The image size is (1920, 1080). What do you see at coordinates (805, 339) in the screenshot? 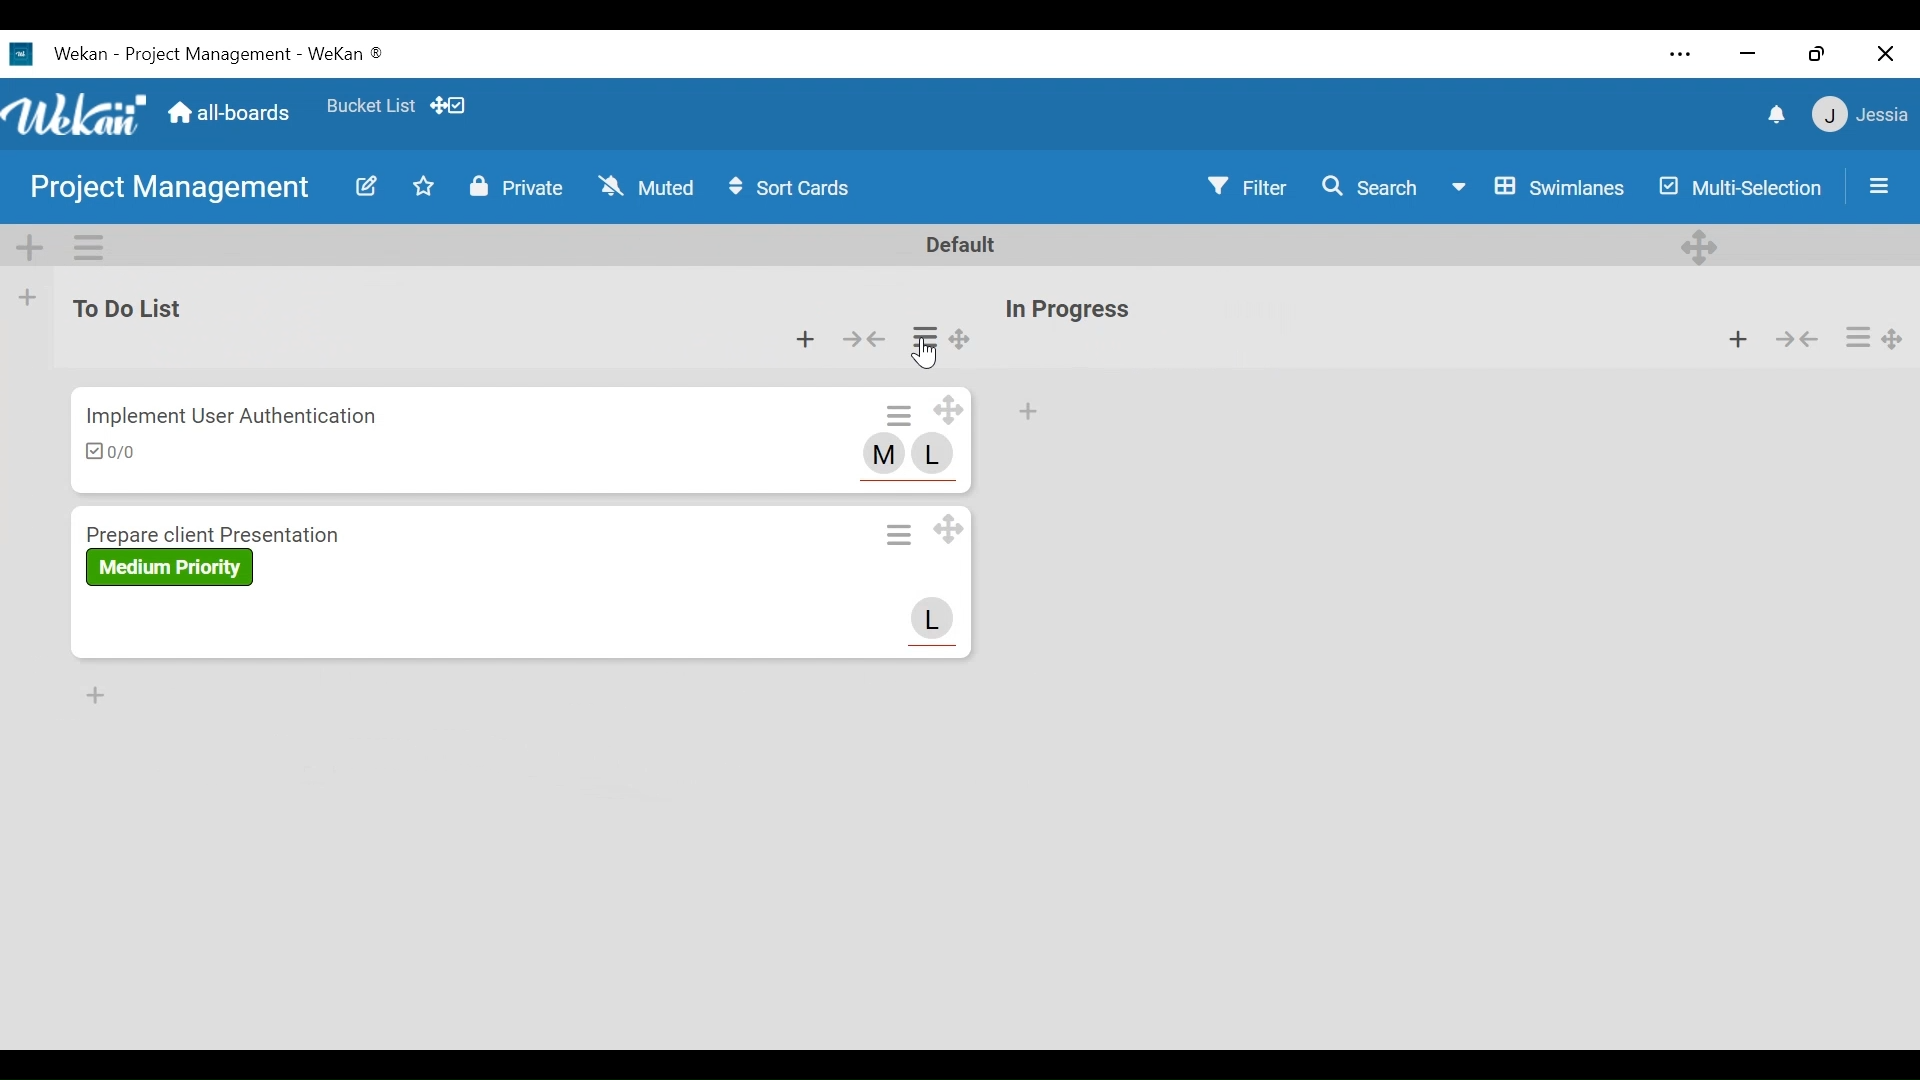
I see `Add card to the top of list` at bounding box center [805, 339].